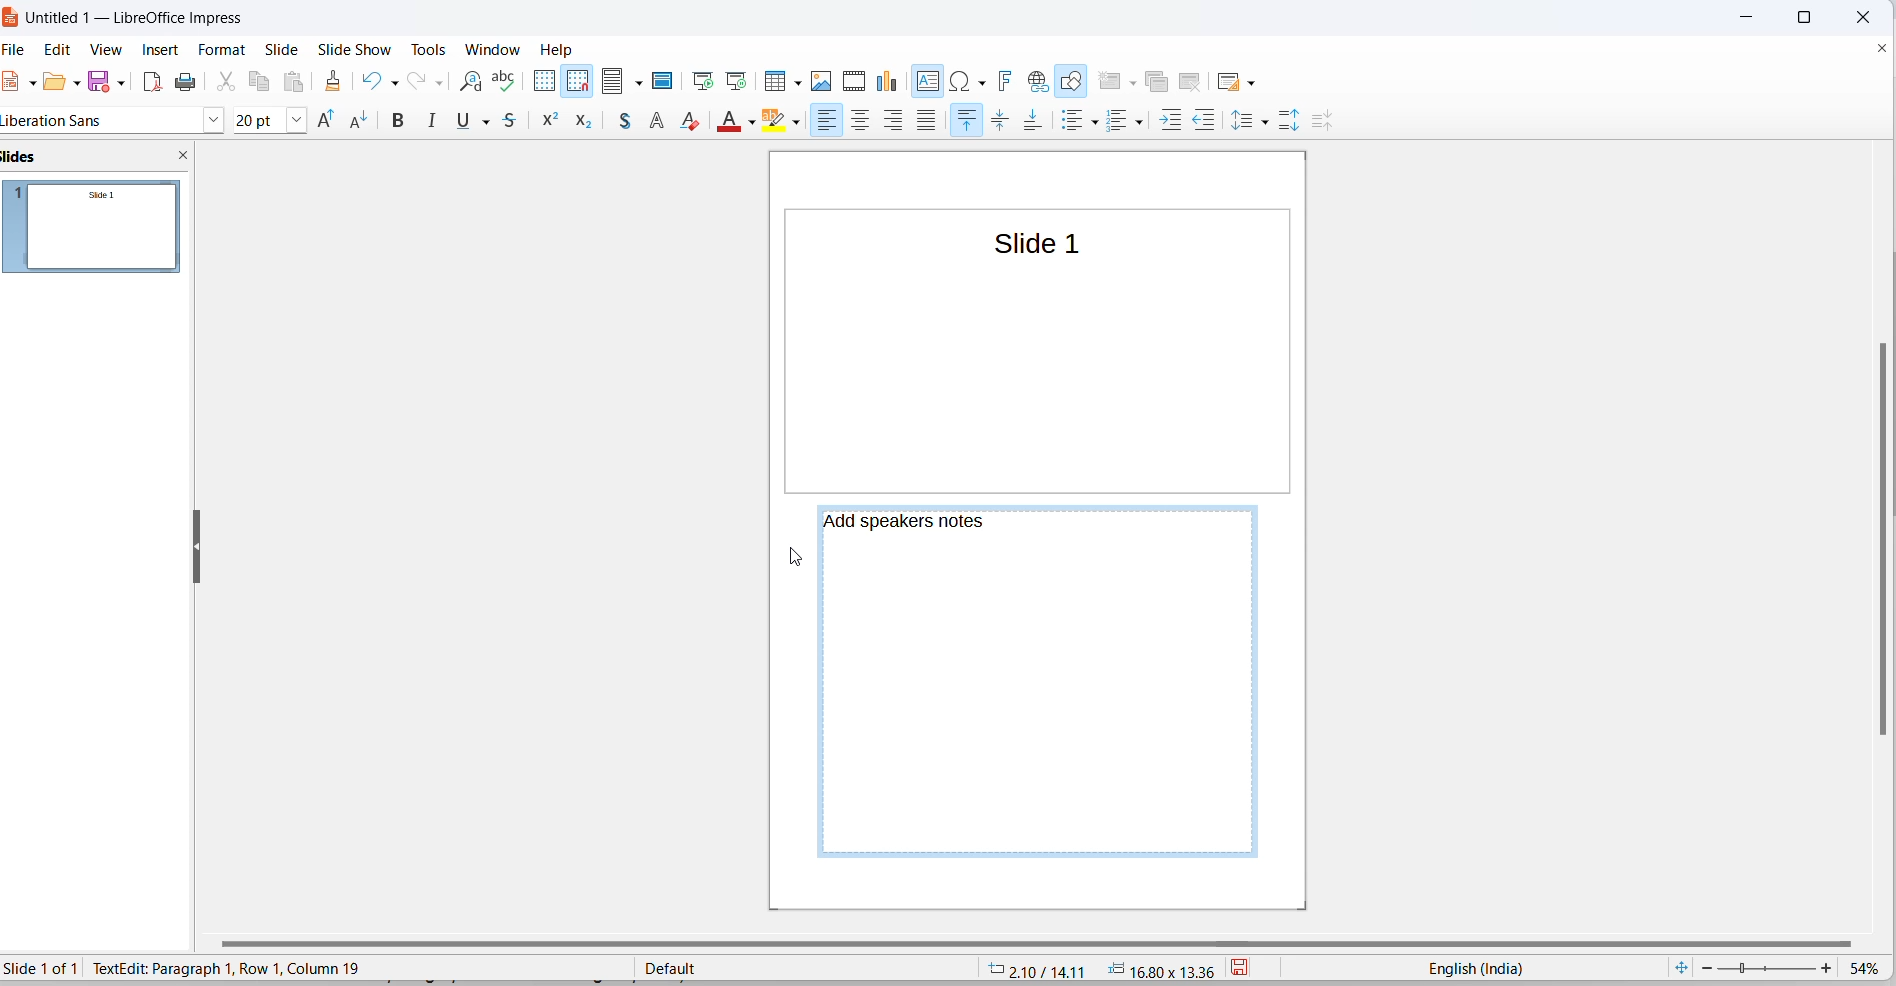 This screenshot has width=1896, height=986. Describe the element at coordinates (58, 122) in the screenshot. I see `Liberation Sans` at that location.